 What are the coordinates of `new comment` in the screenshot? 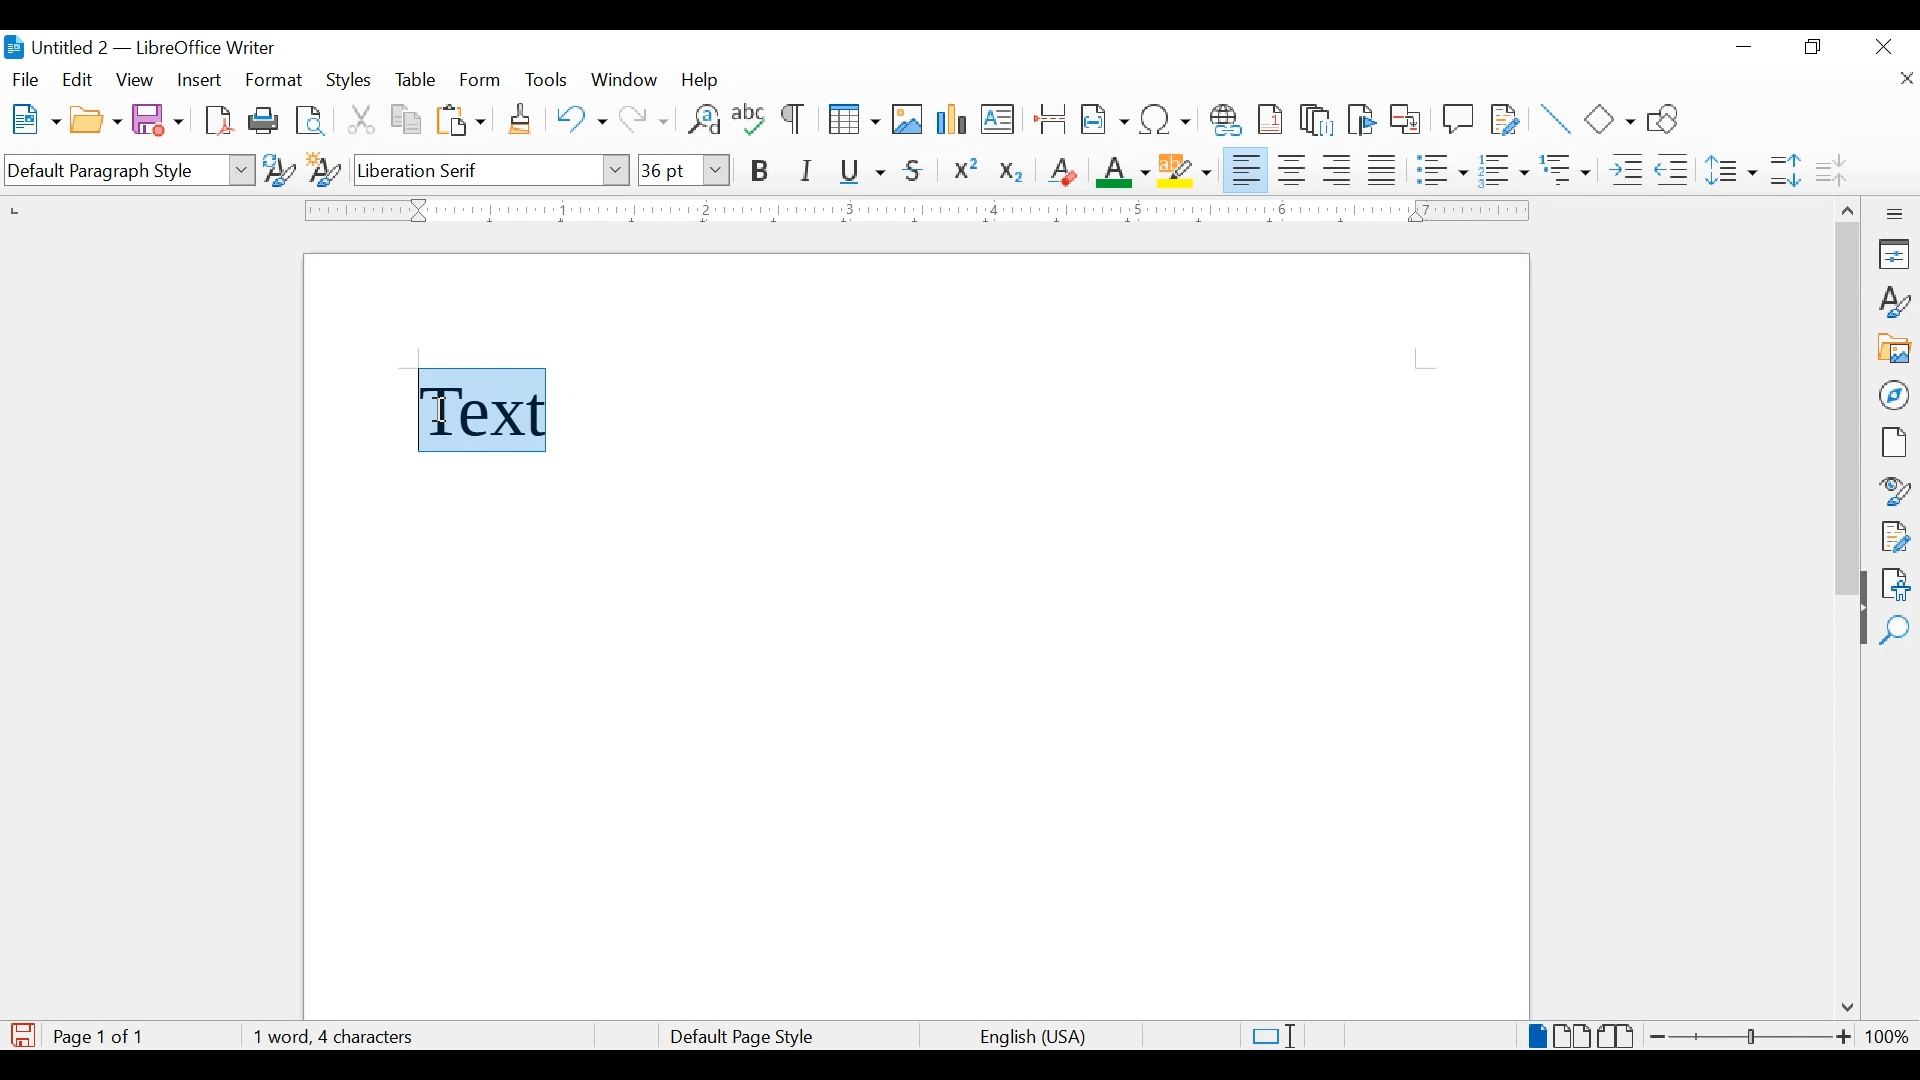 It's located at (1459, 119).